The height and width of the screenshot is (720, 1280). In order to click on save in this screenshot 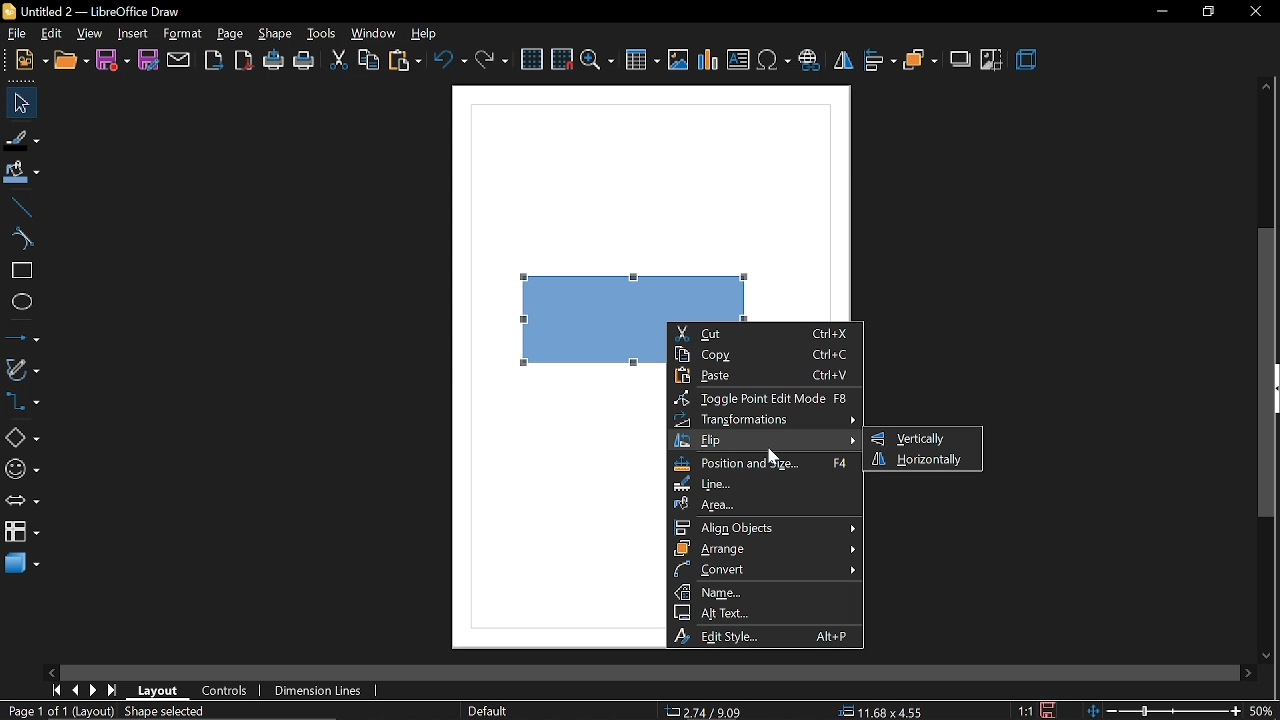, I will do `click(111, 61)`.